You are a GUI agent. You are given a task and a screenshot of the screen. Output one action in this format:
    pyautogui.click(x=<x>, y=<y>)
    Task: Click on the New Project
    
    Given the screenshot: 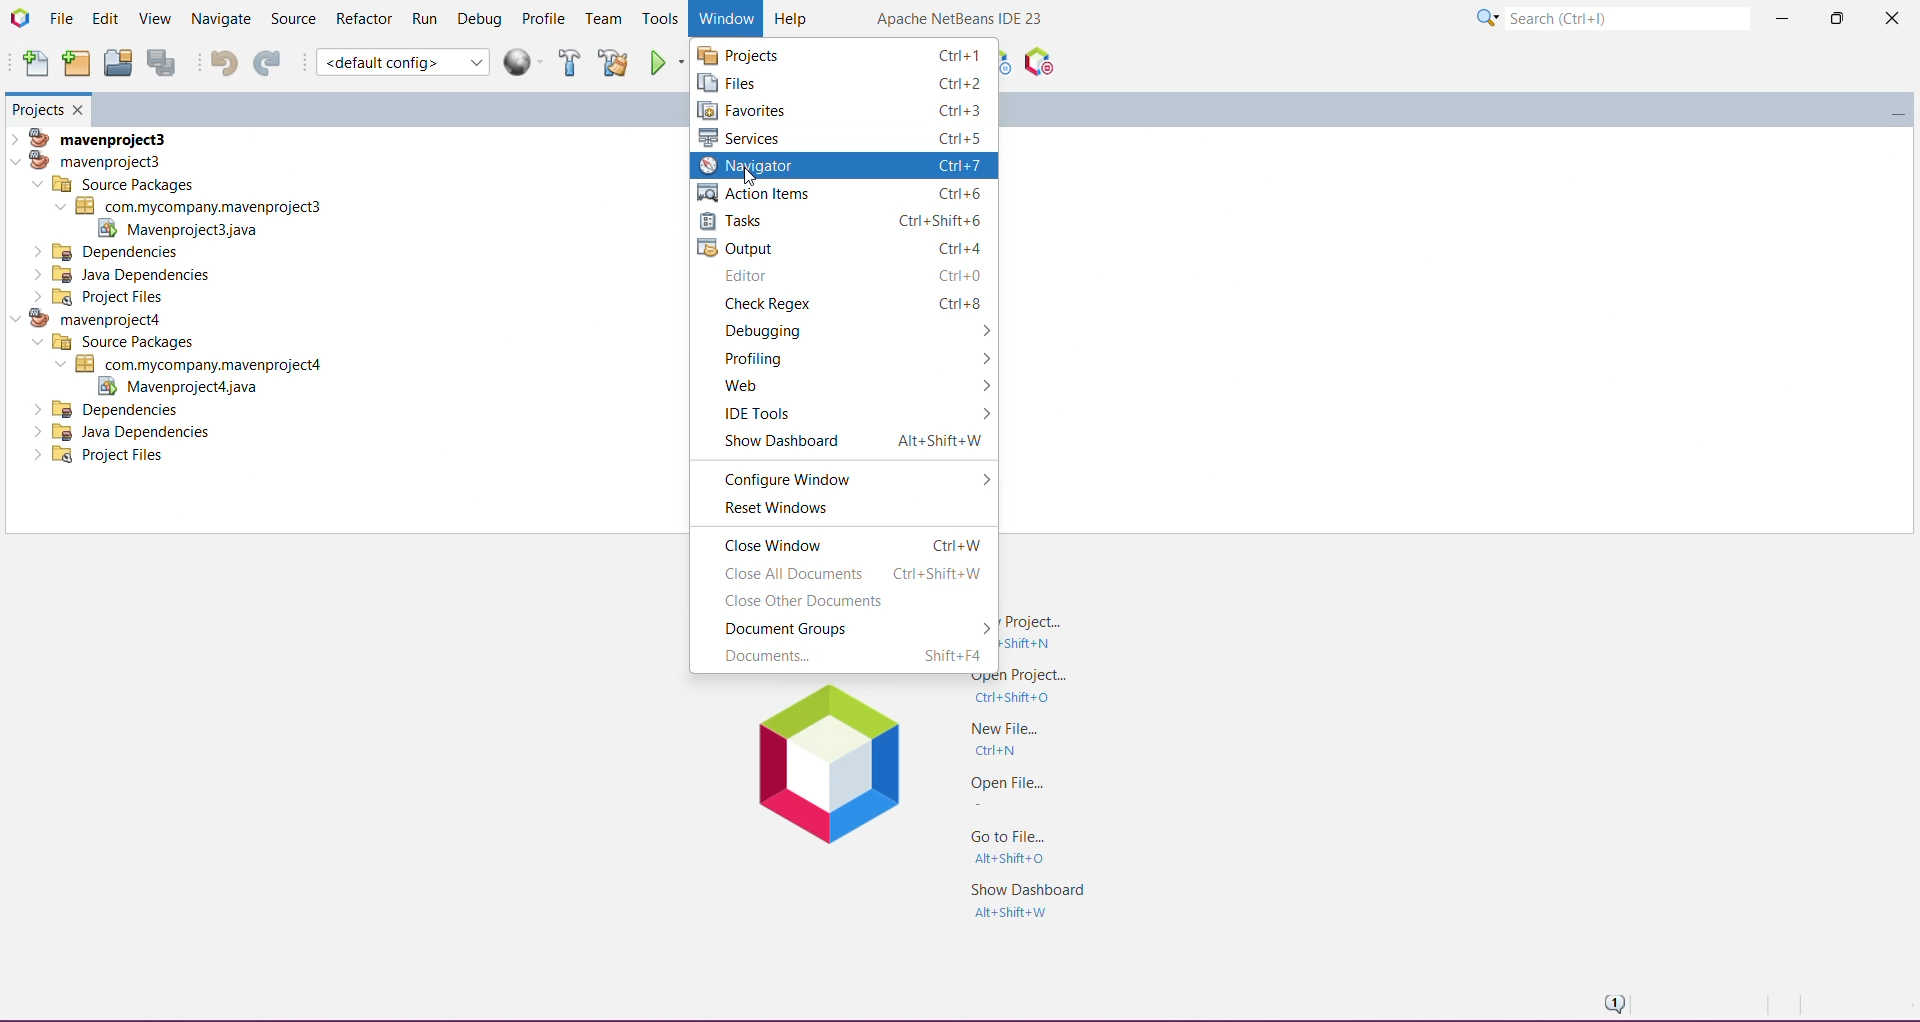 What is the action you would take?
    pyautogui.click(x=75, y=64)
    